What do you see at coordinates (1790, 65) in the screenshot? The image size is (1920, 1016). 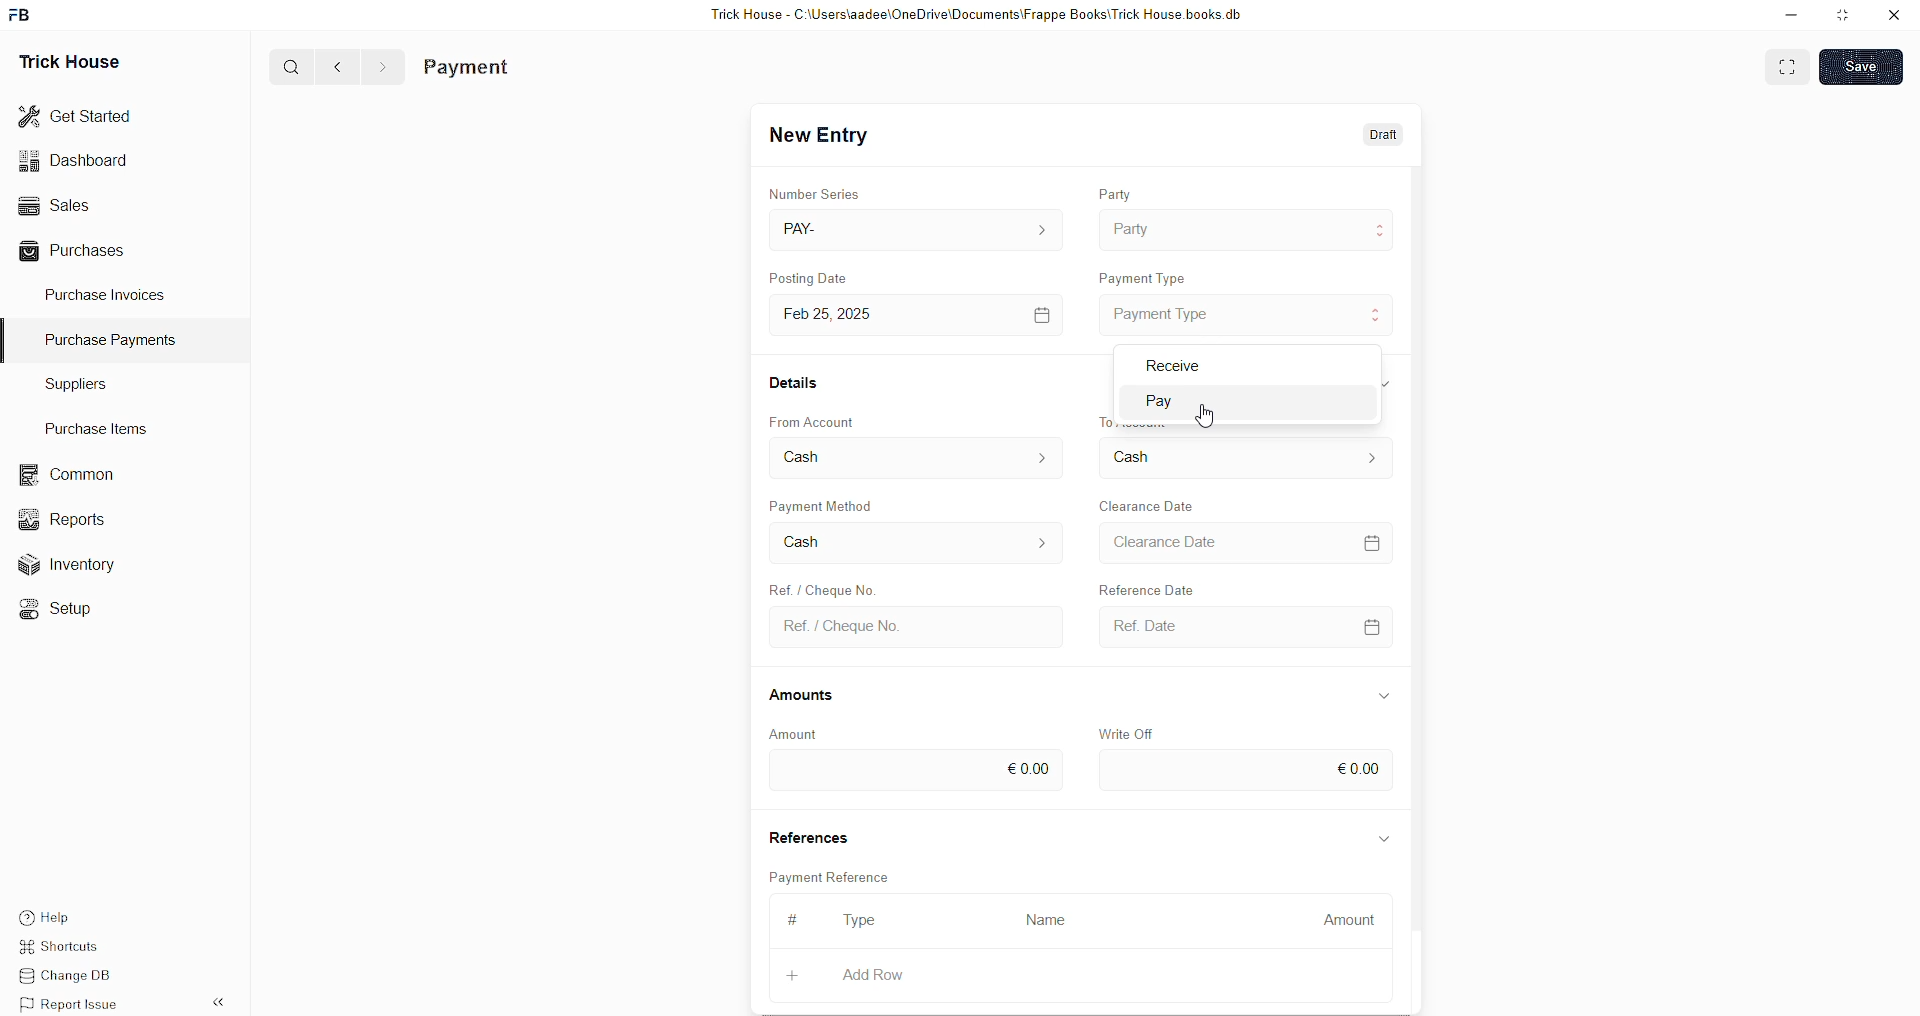 I see `EXPAND` at bounding box center [1790, 65].